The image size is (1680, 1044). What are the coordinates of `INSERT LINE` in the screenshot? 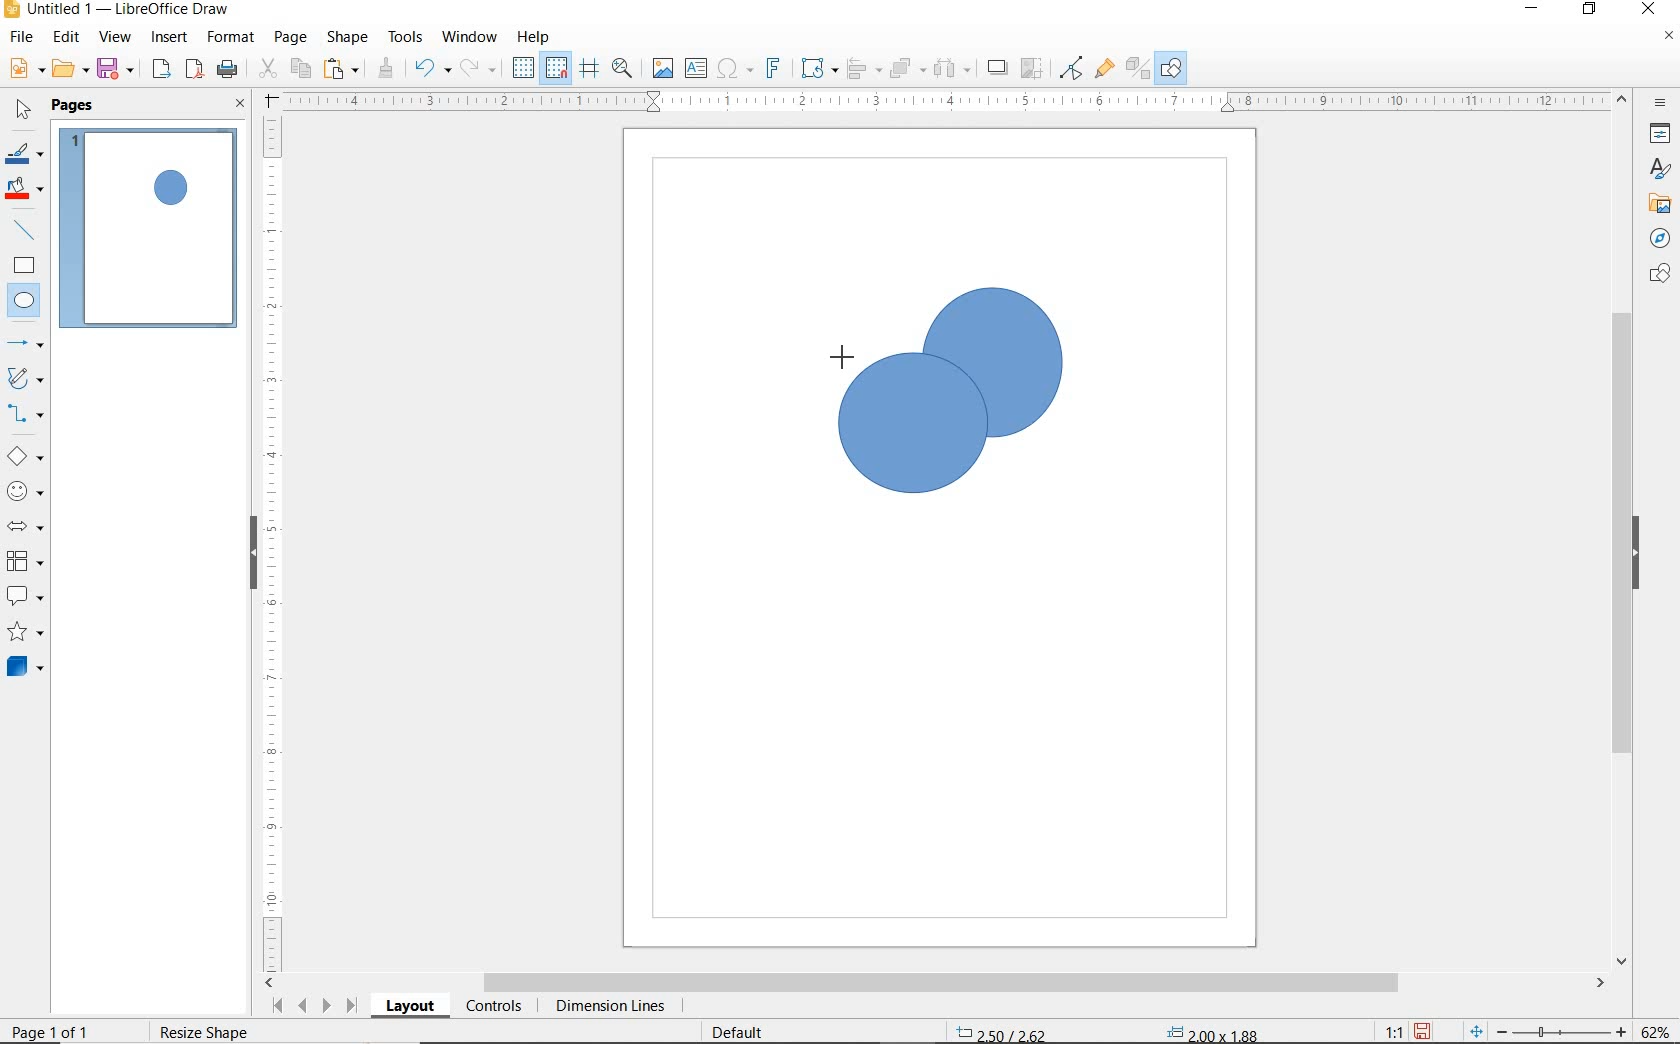 It's located at (27, 230).